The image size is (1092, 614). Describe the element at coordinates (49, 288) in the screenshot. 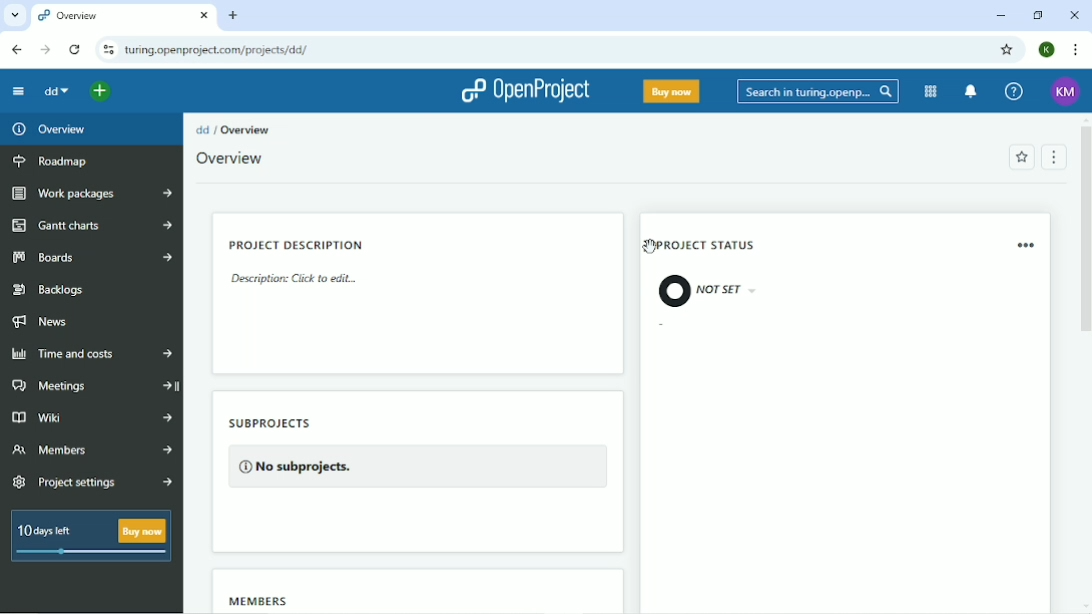

I see `Backlogs` at that location.